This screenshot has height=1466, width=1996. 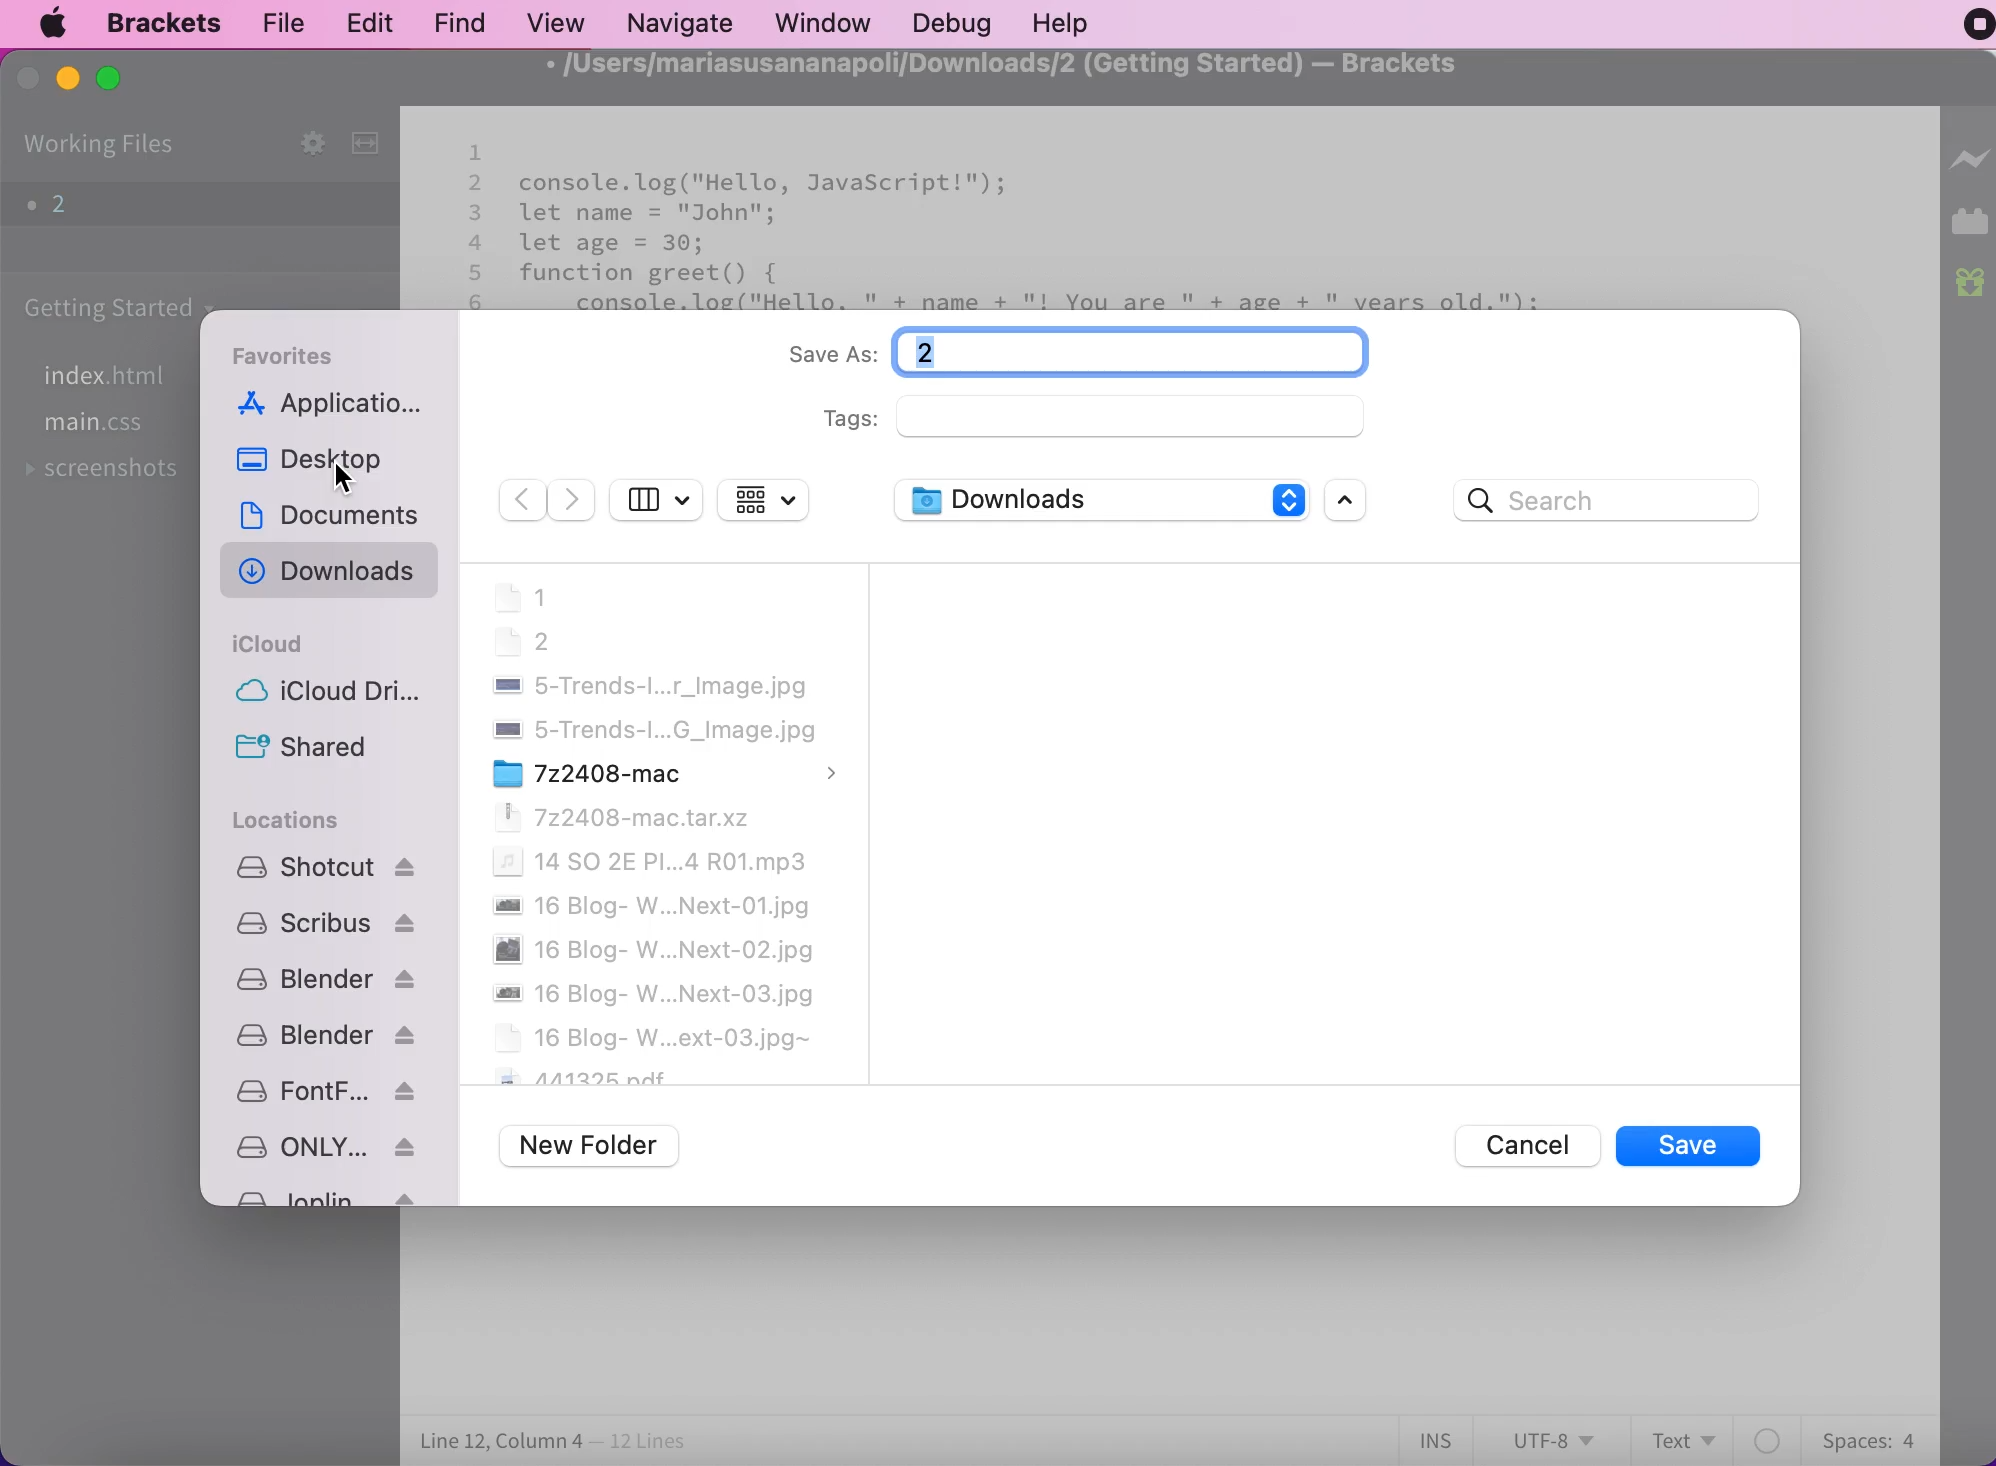 What do you see at coordinates (618, 817) in the screenshot?
I see `7z2408-mac.tar.xz` at bounding box center [618, 817].